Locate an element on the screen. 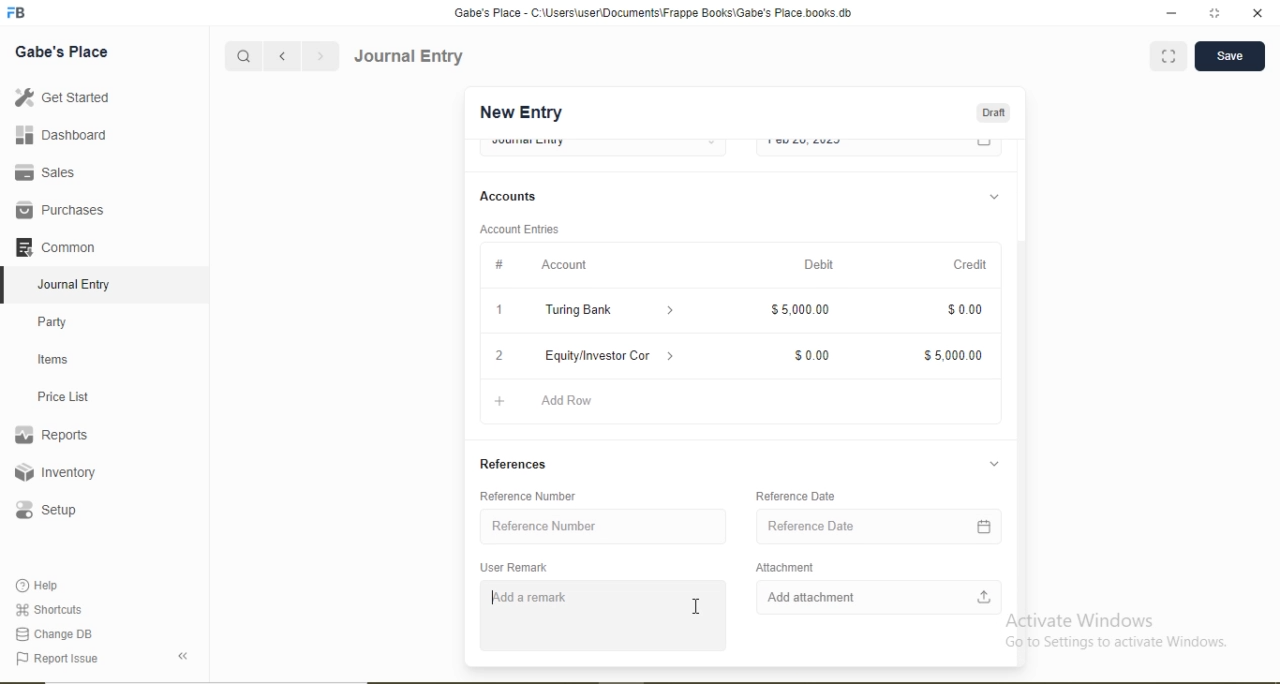 This screenshot has width=1280, height=684. Dropdown is located at coordinates (671, 312).